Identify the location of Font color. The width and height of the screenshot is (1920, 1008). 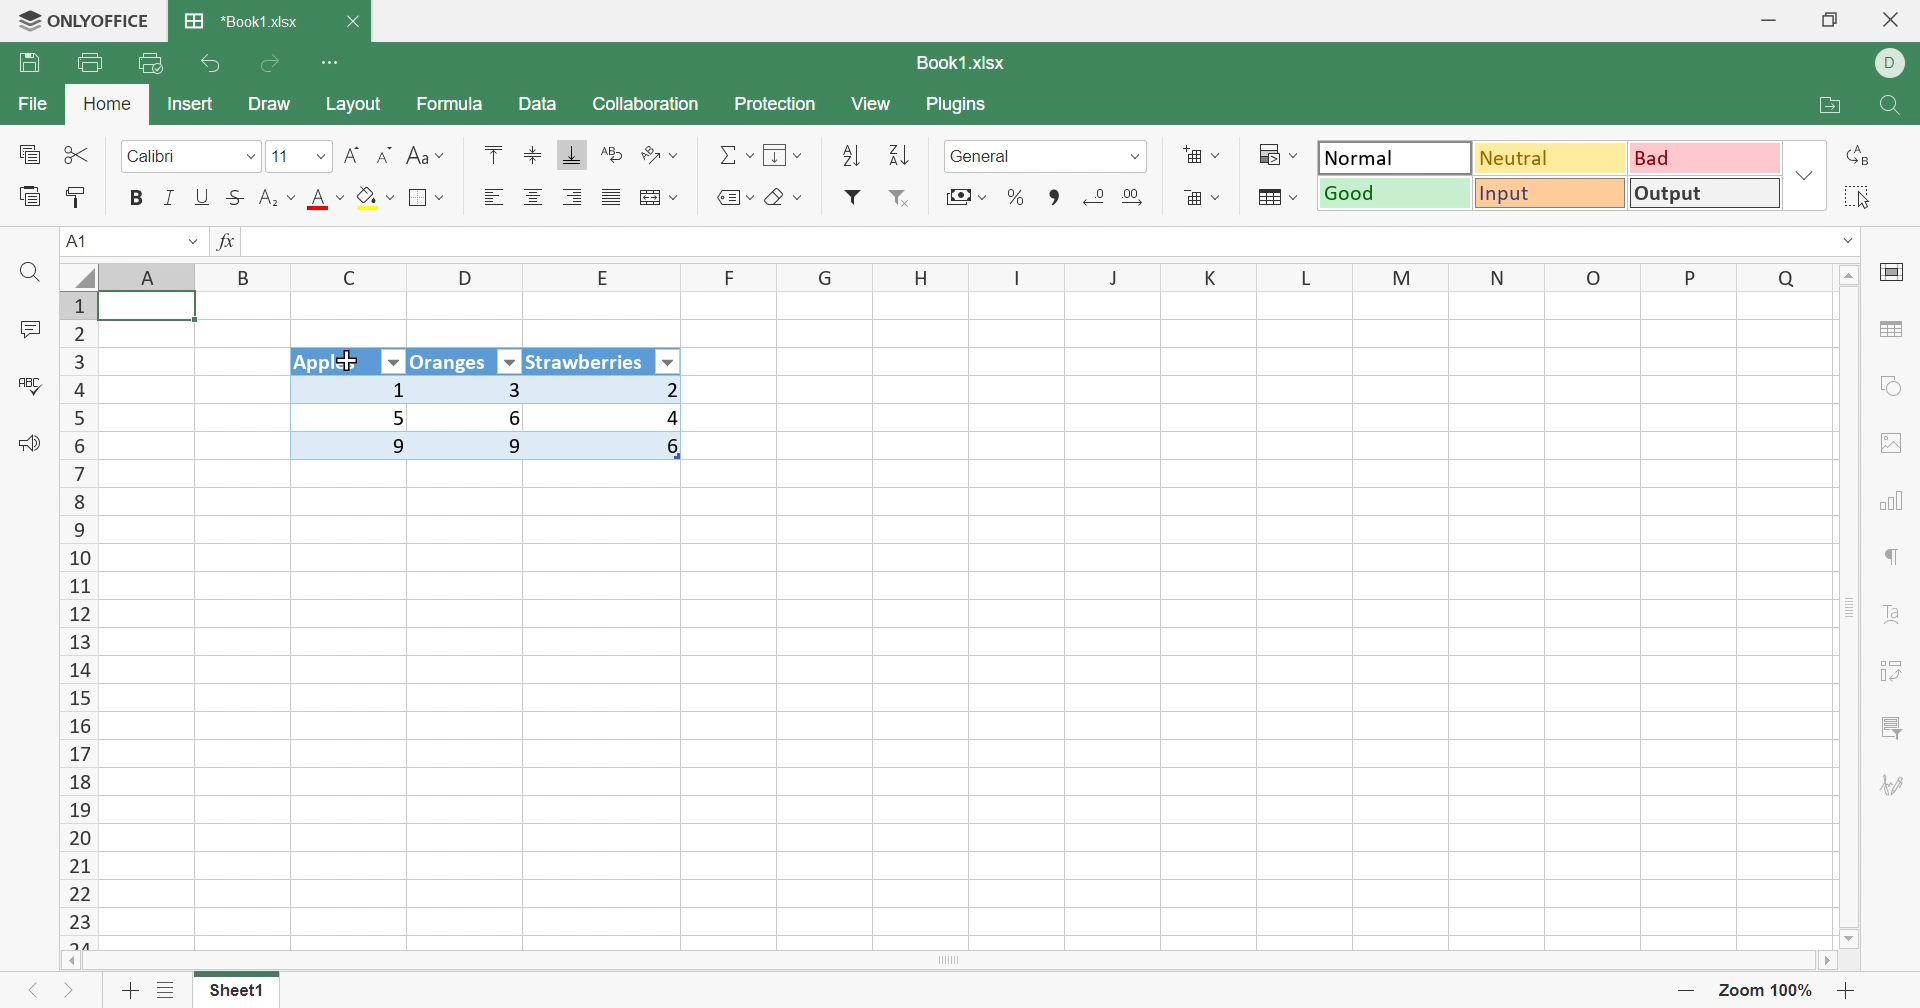
(329, 200).